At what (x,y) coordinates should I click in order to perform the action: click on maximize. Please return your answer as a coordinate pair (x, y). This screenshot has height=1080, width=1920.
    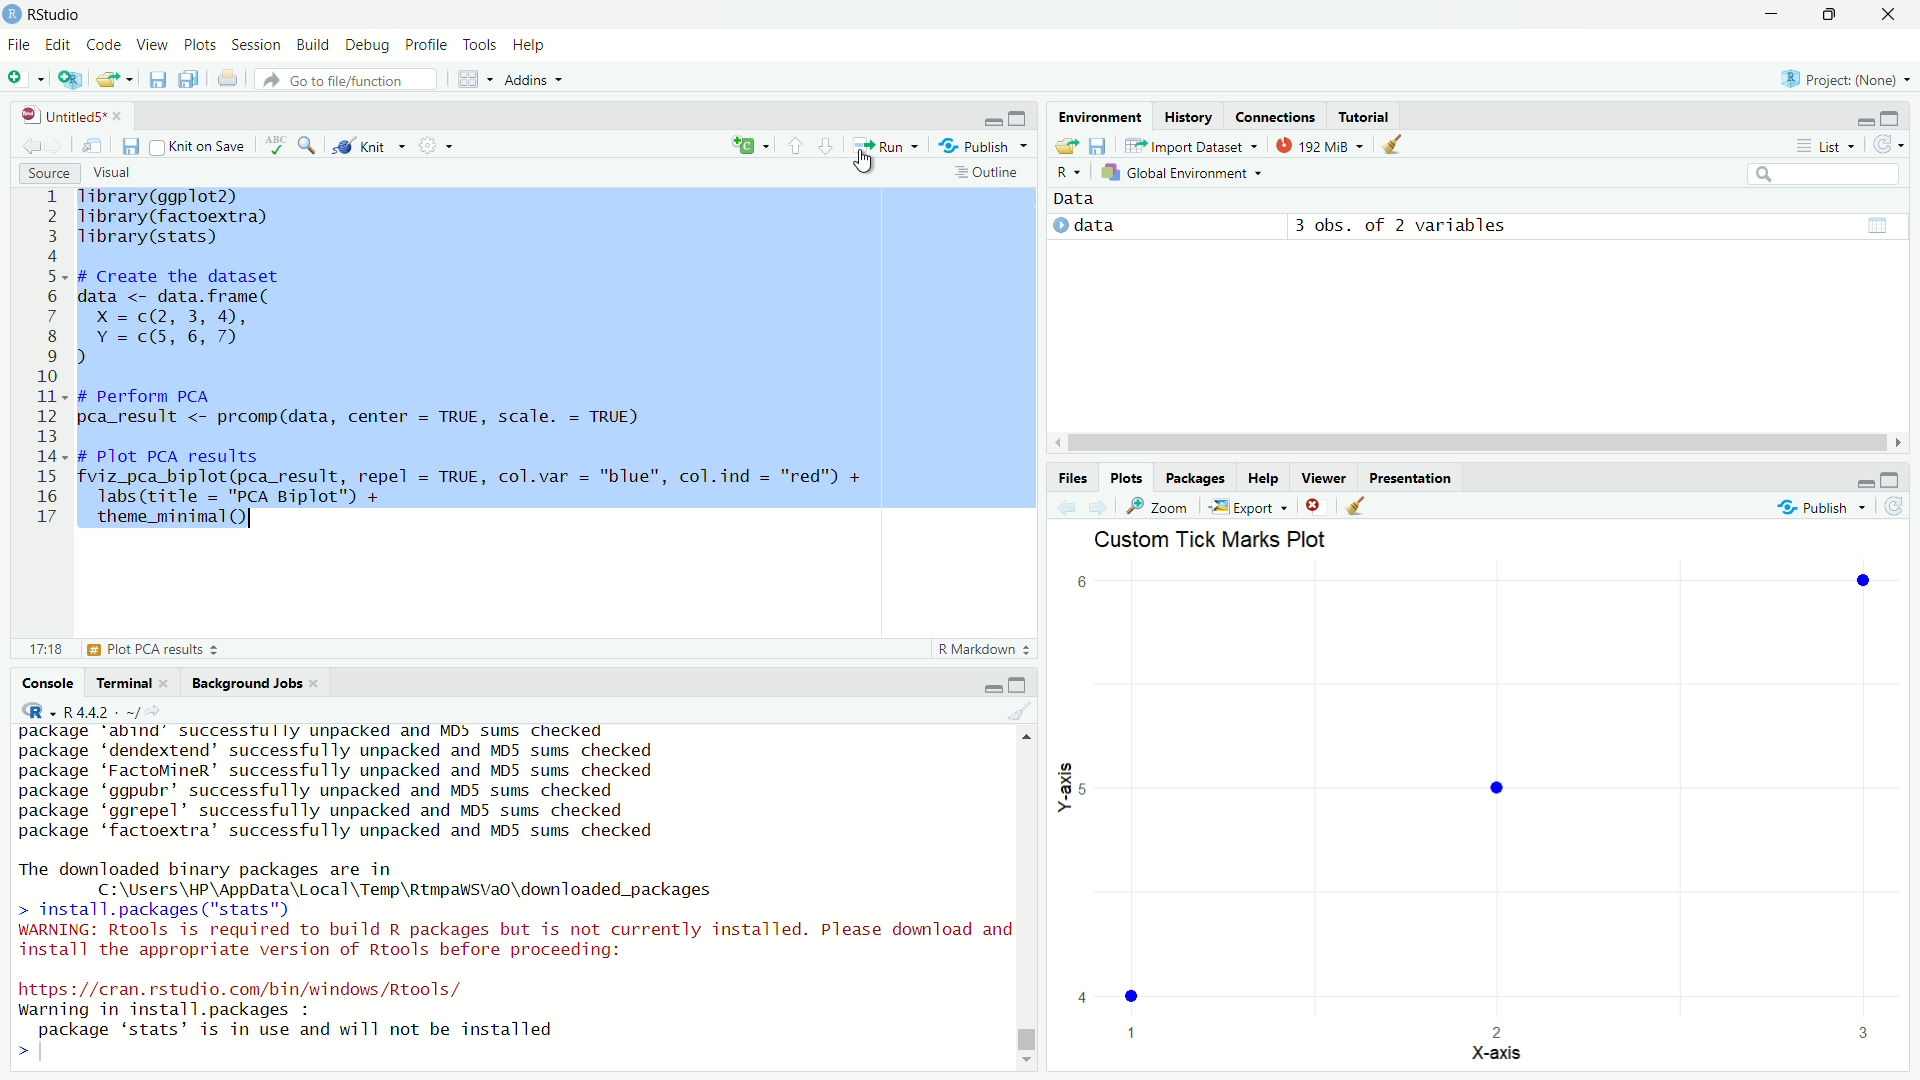
    Looking at the image, I should click on (1021, 685).